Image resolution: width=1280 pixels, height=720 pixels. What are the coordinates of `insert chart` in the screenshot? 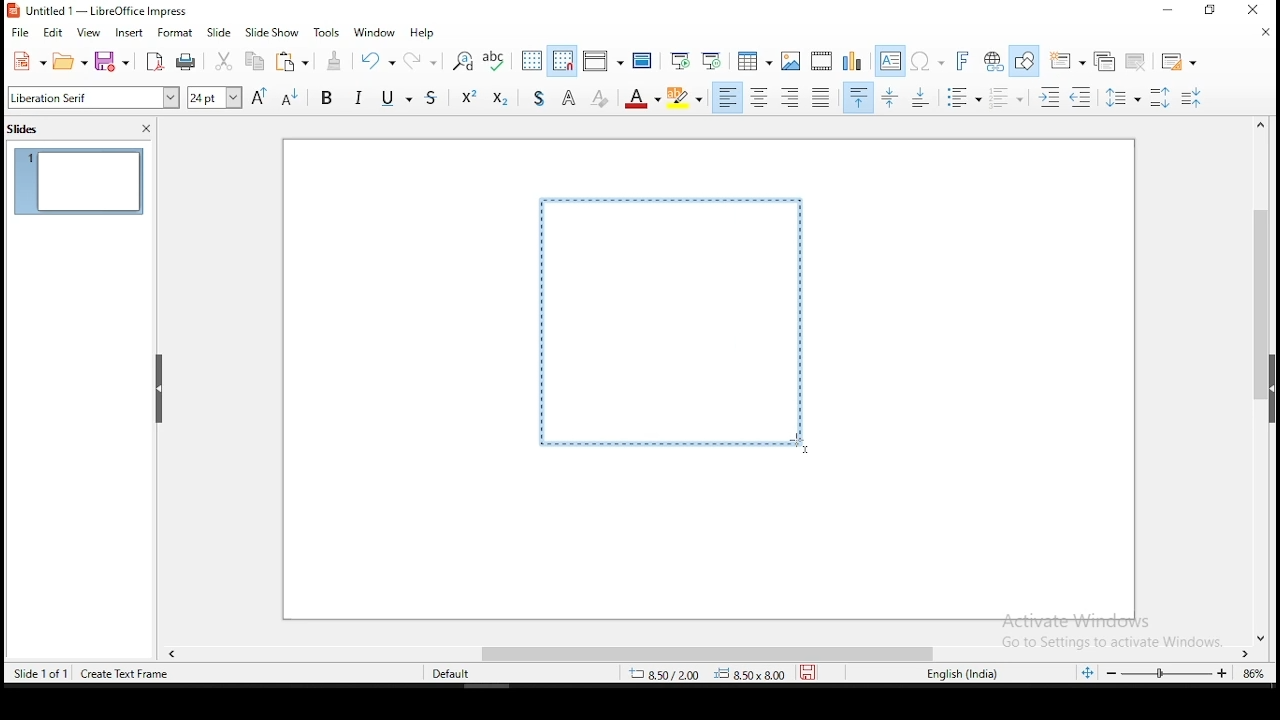 It's located at (852, 60).